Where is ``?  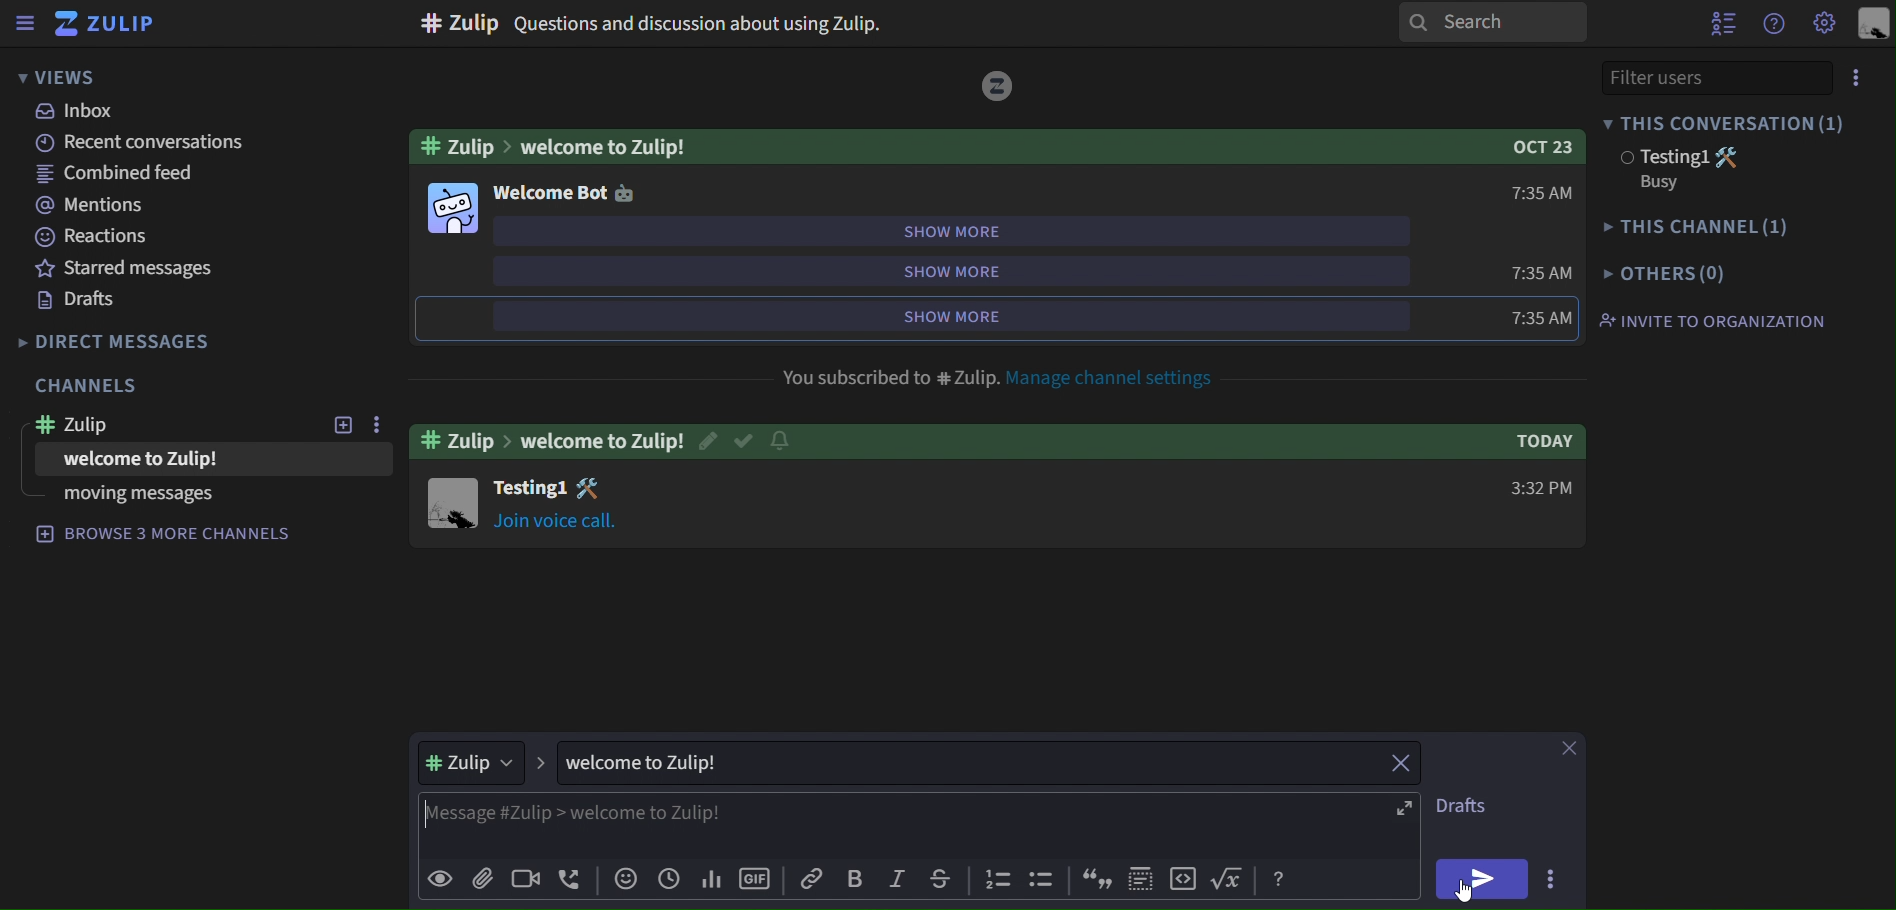
 is located at coordinates (1279, 879).